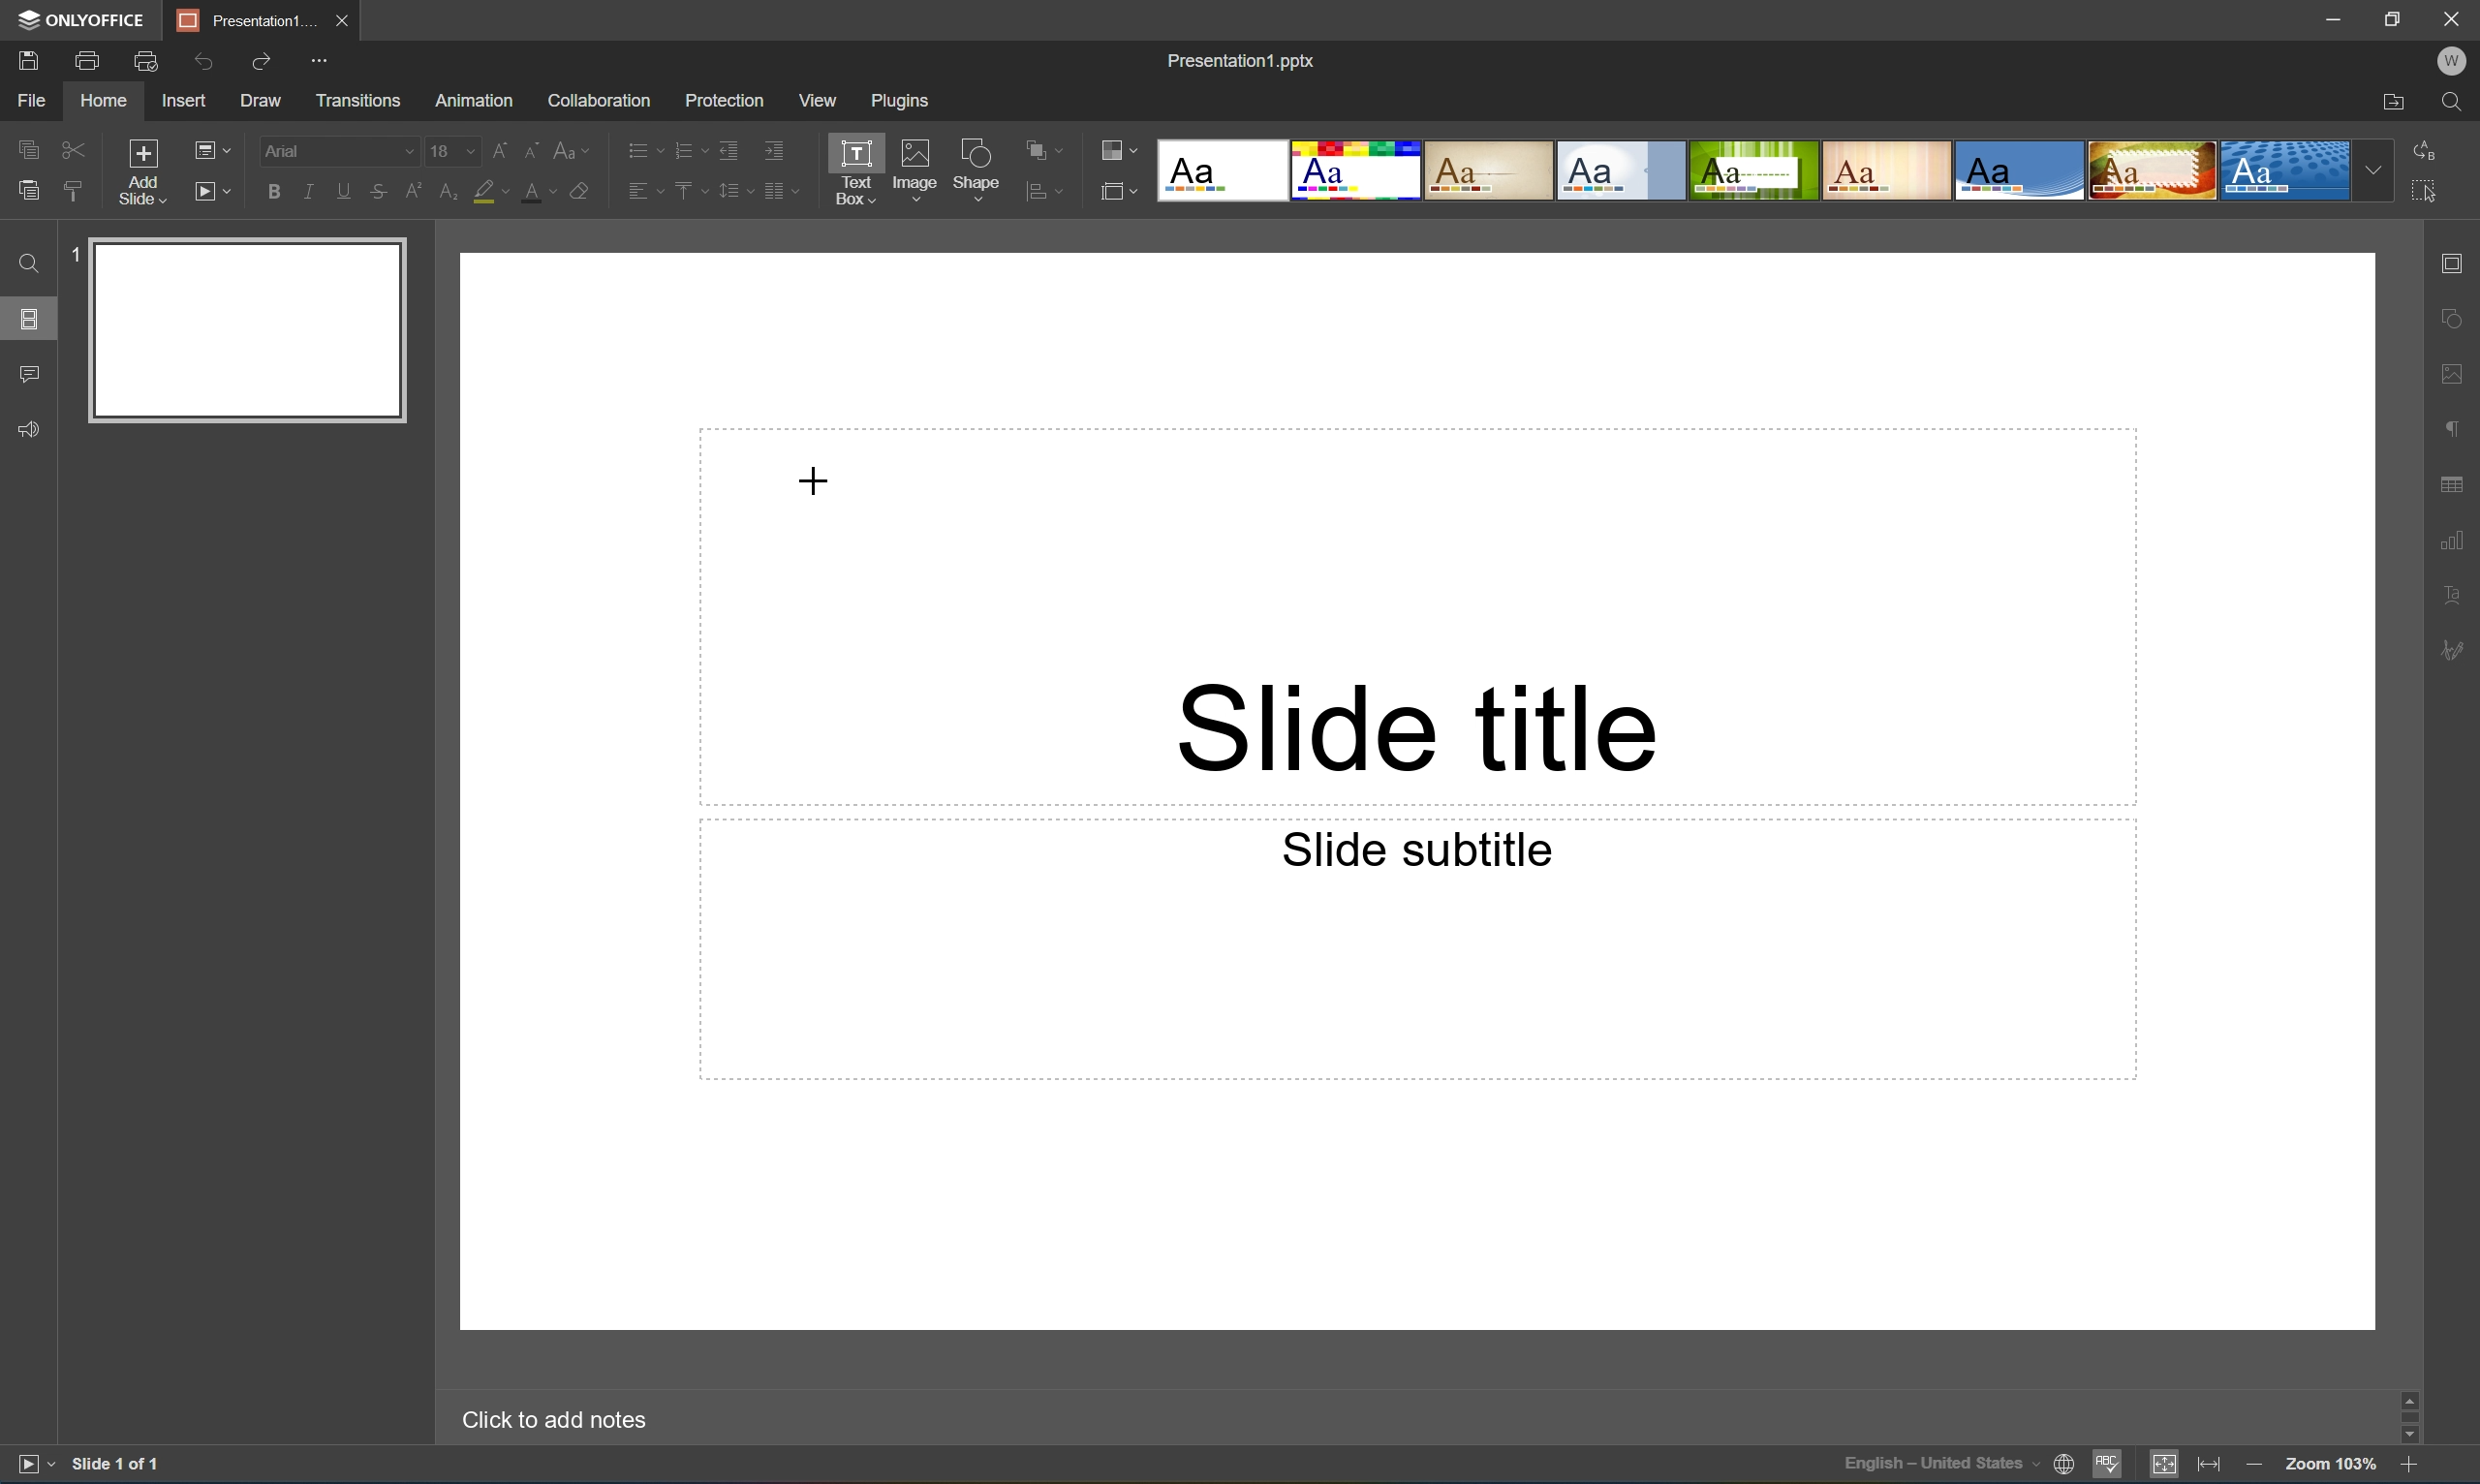 The width and height of the screenshot is (2480, 1484). What do you see at coordinates (73, 190) in the screenshot?
I see `Copy style` at bounding box center [73, 190].